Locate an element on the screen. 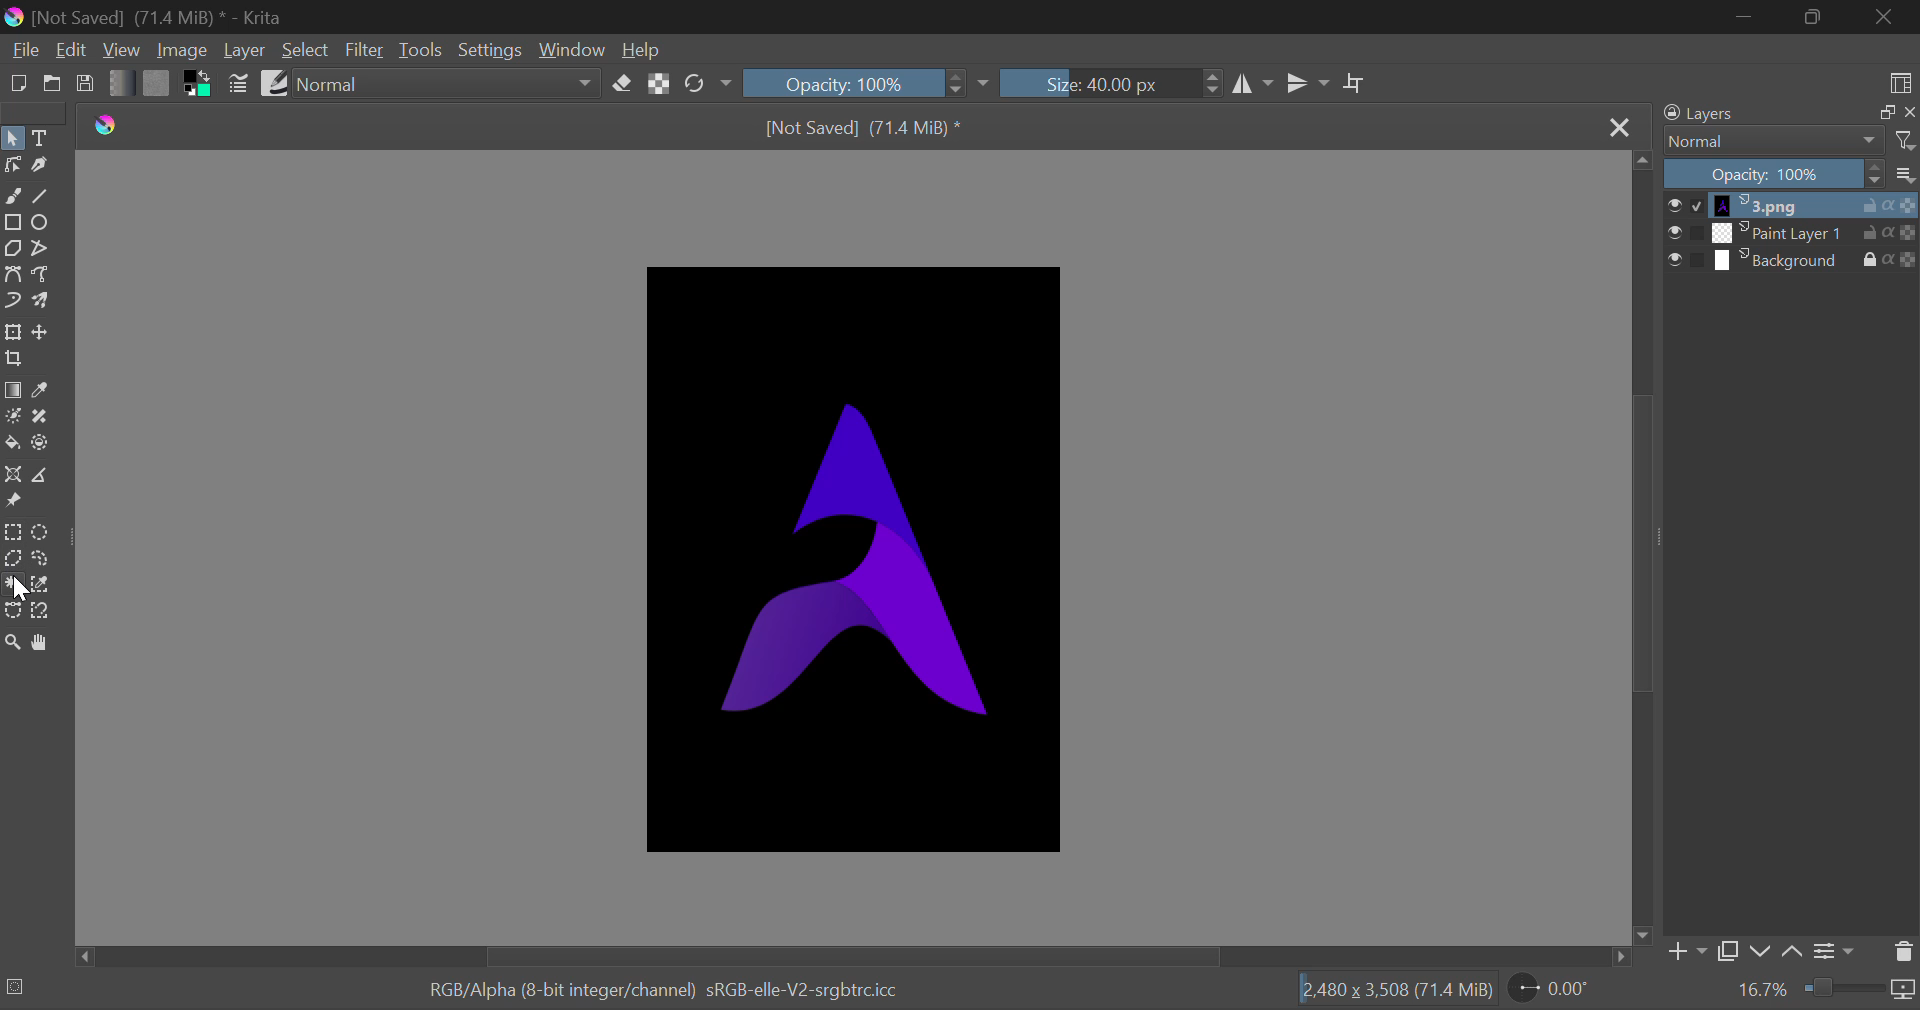  Transform Layers is located at coordinates (13, 335).